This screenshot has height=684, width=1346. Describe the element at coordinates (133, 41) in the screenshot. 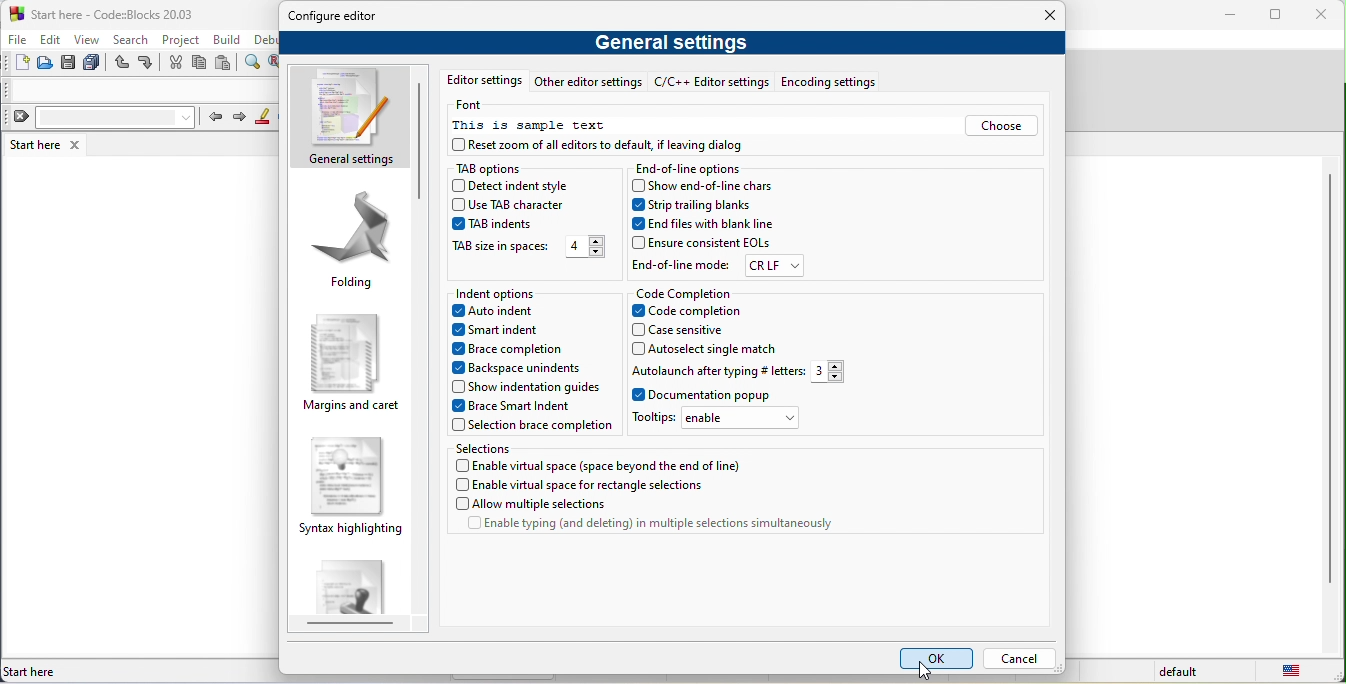

I see `search` at that location.